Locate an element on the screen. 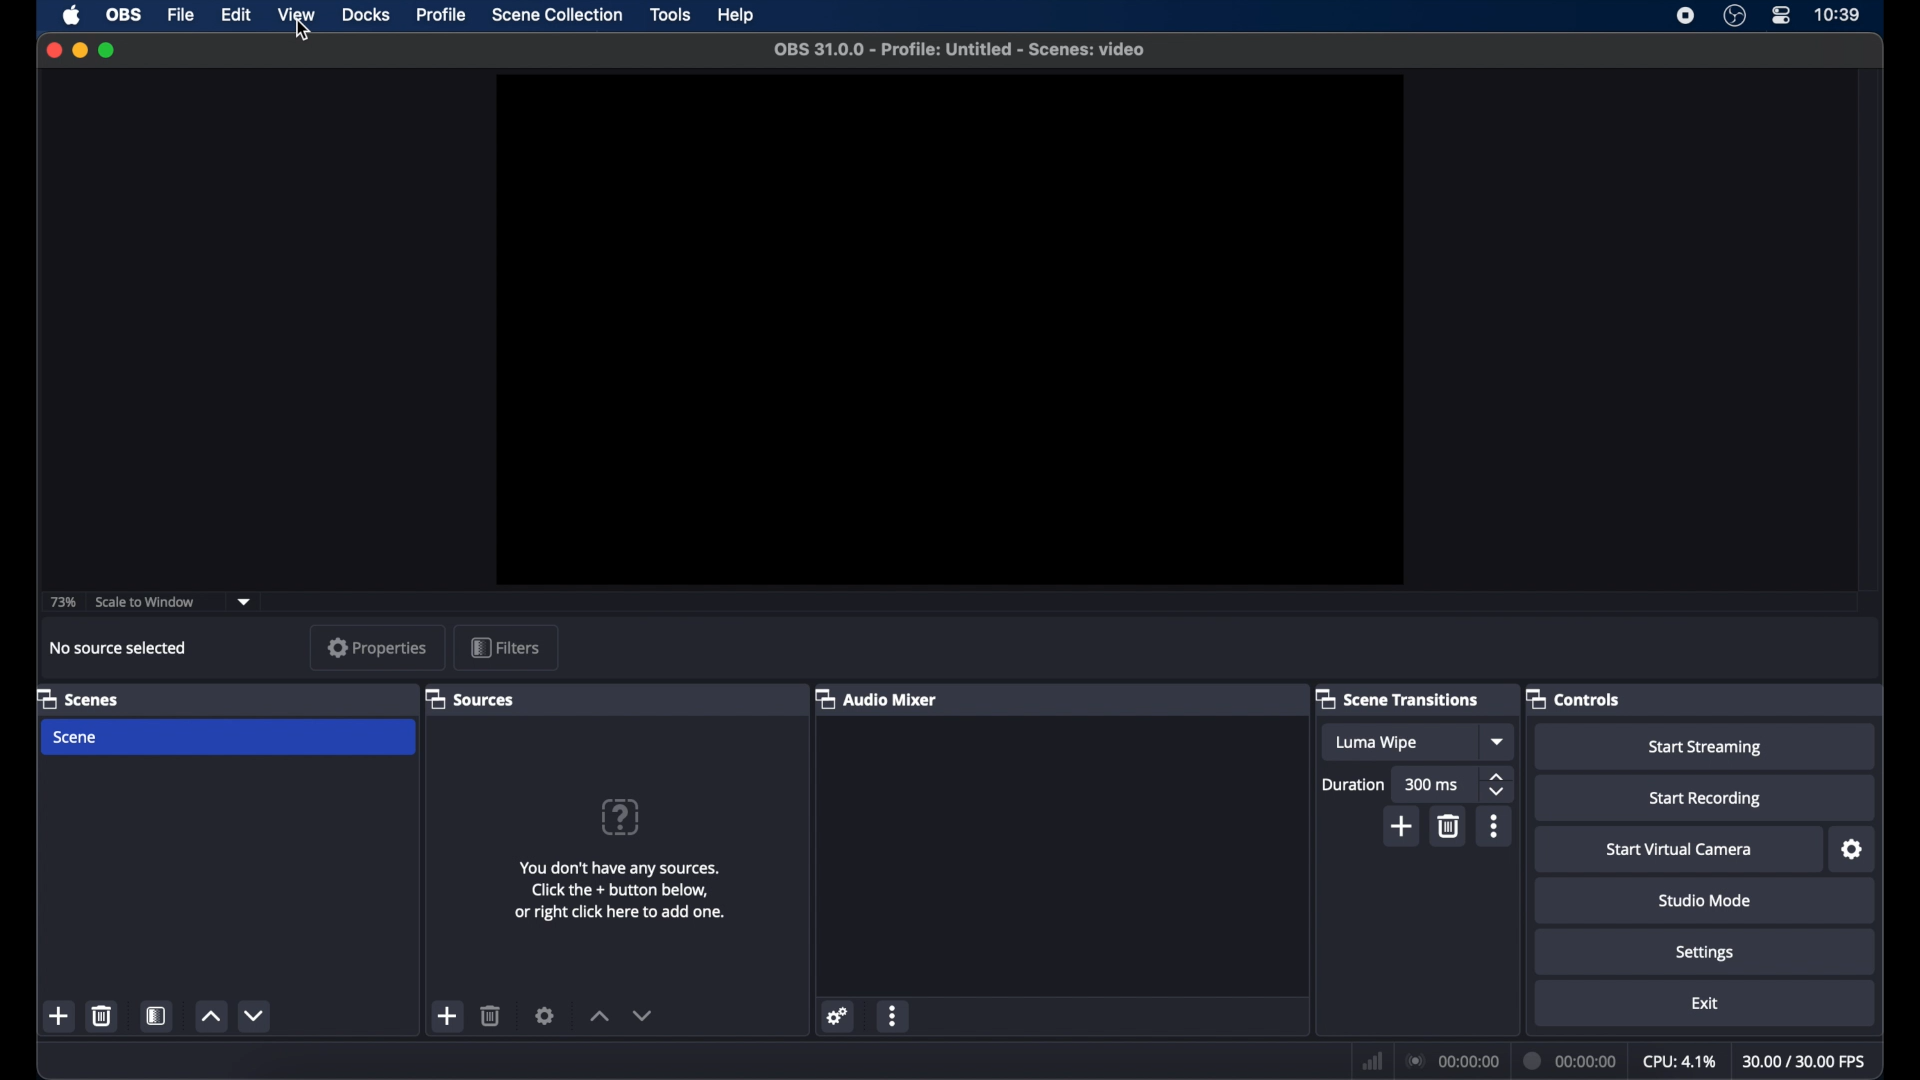  increment is located at coordinates (211, 1016).